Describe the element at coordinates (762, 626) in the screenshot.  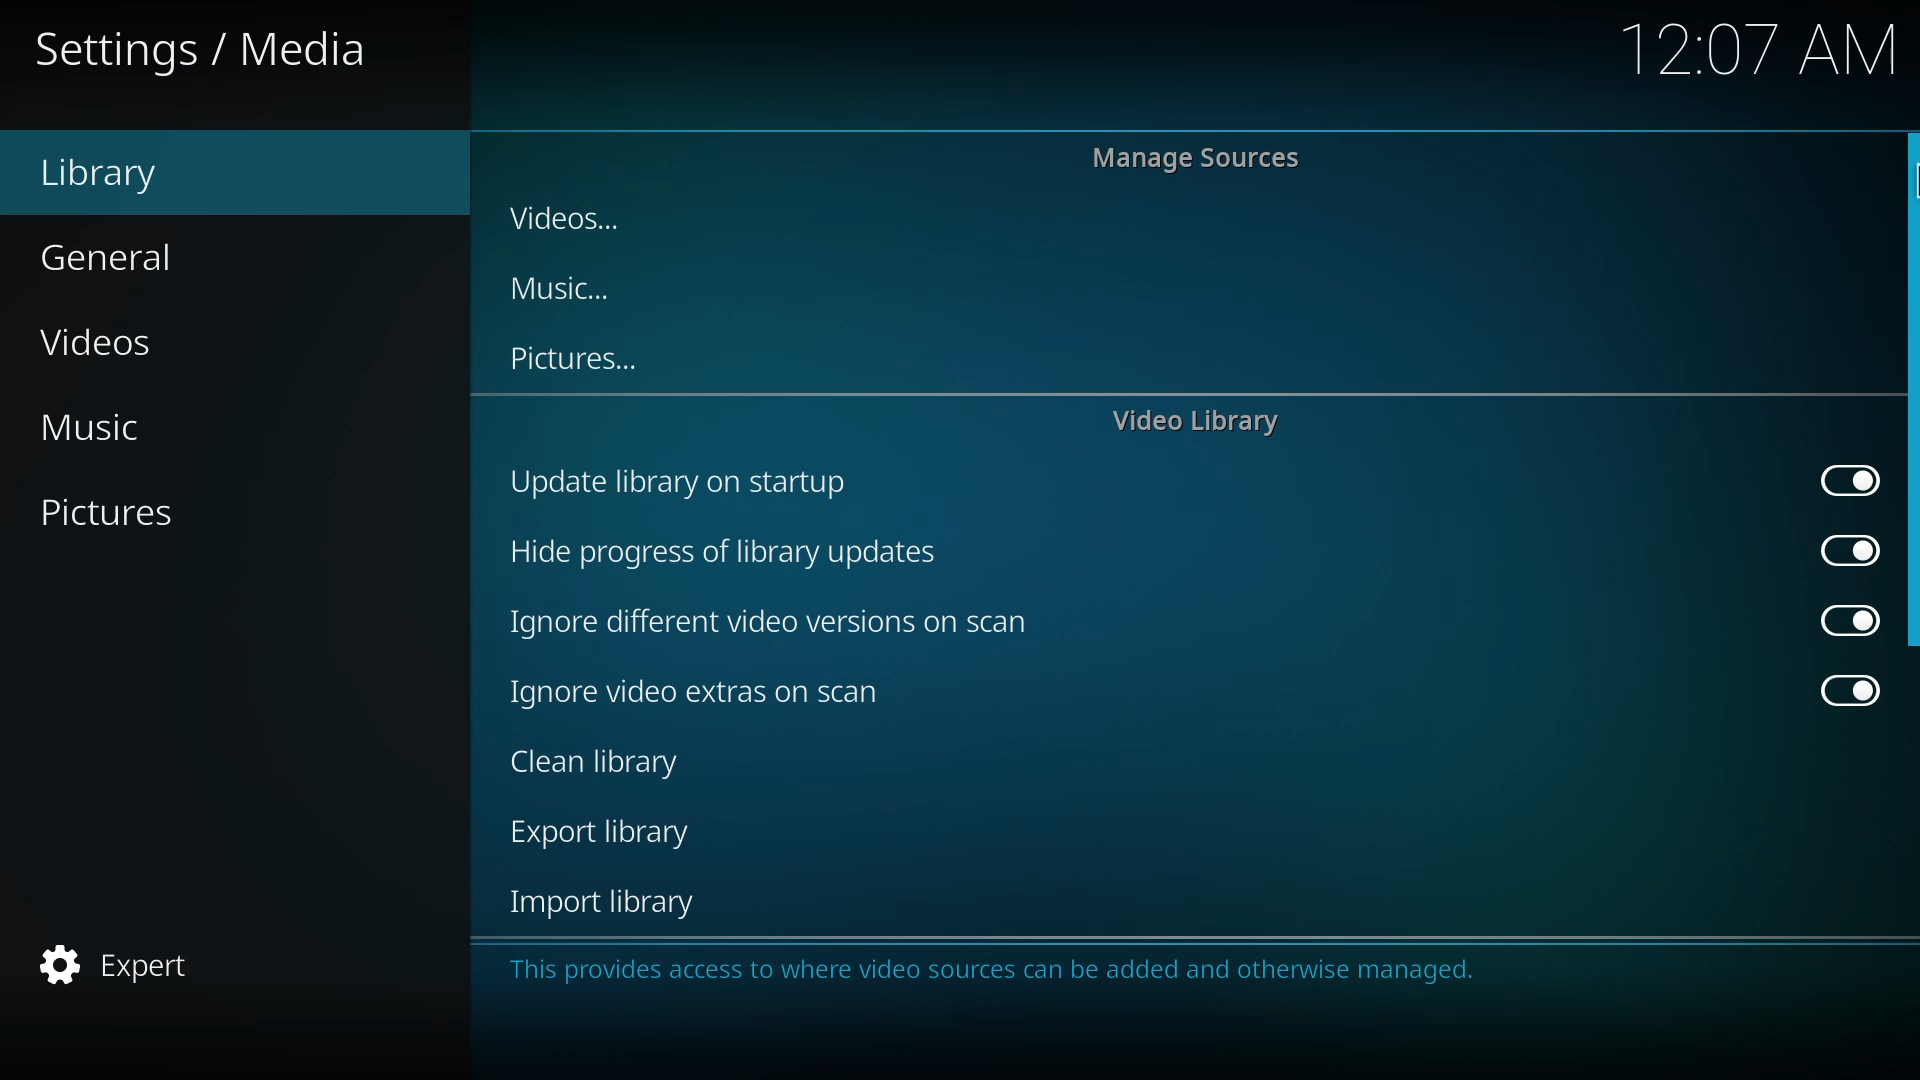
I see `hide progress` at that location.